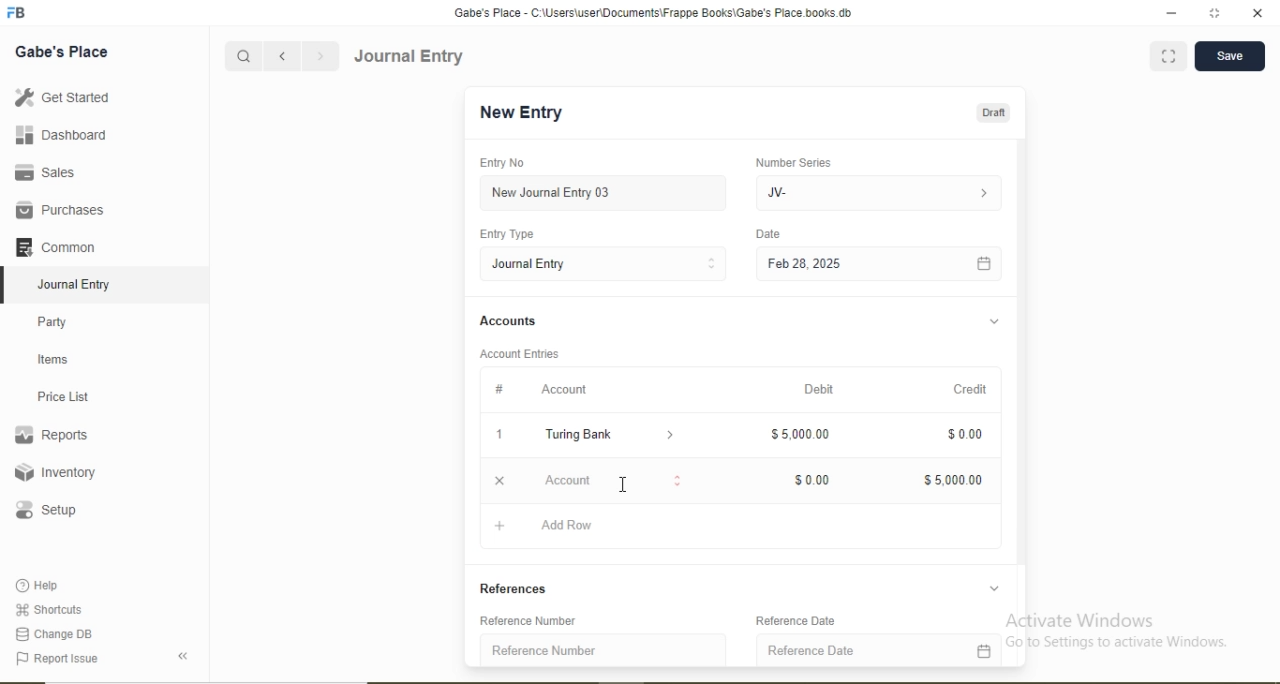 Image resolution: width=1280 pixels, height=684 pixels. Describe the element at coordinates (56, 472) in the screenshot. I see `Inventory` at that location.